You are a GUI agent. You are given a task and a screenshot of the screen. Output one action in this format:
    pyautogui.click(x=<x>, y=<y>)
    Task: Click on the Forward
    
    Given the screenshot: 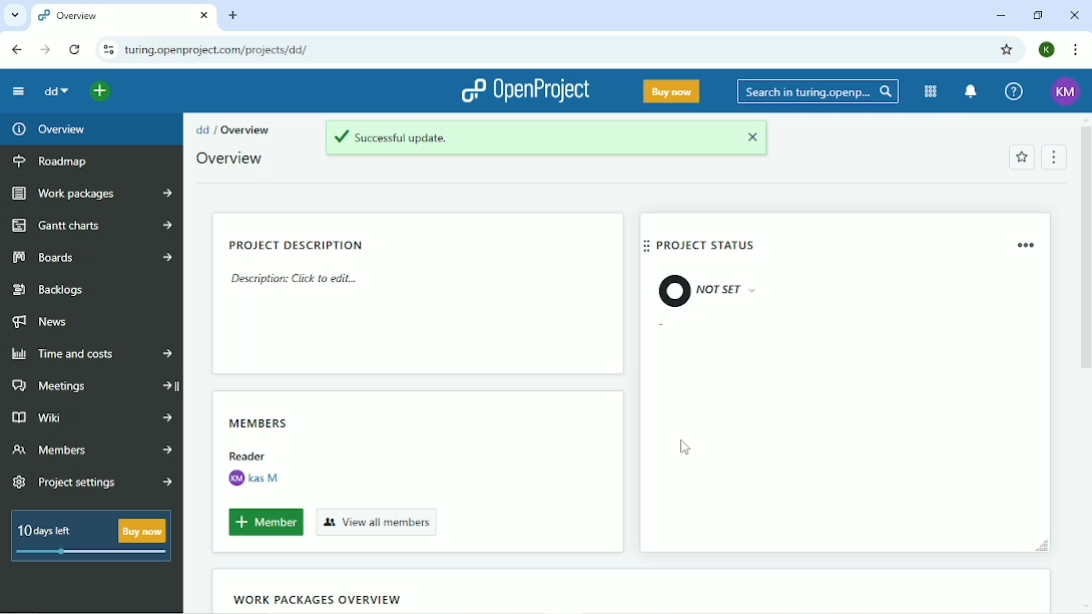 What is the action you would take?
    pyautogui.click(x=44, y=50)
    